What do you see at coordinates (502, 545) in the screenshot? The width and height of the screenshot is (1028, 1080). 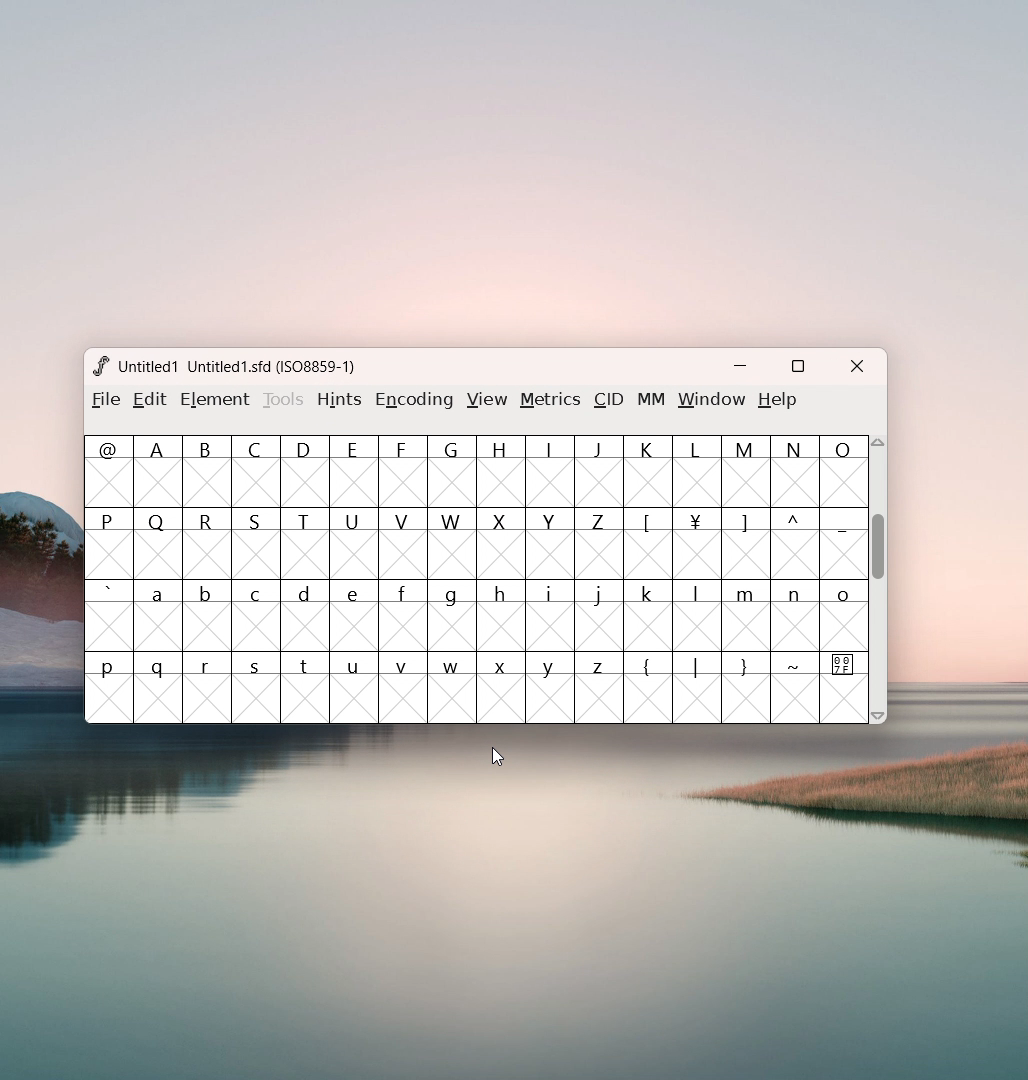 I see `X` at bounding box center [502, 545].